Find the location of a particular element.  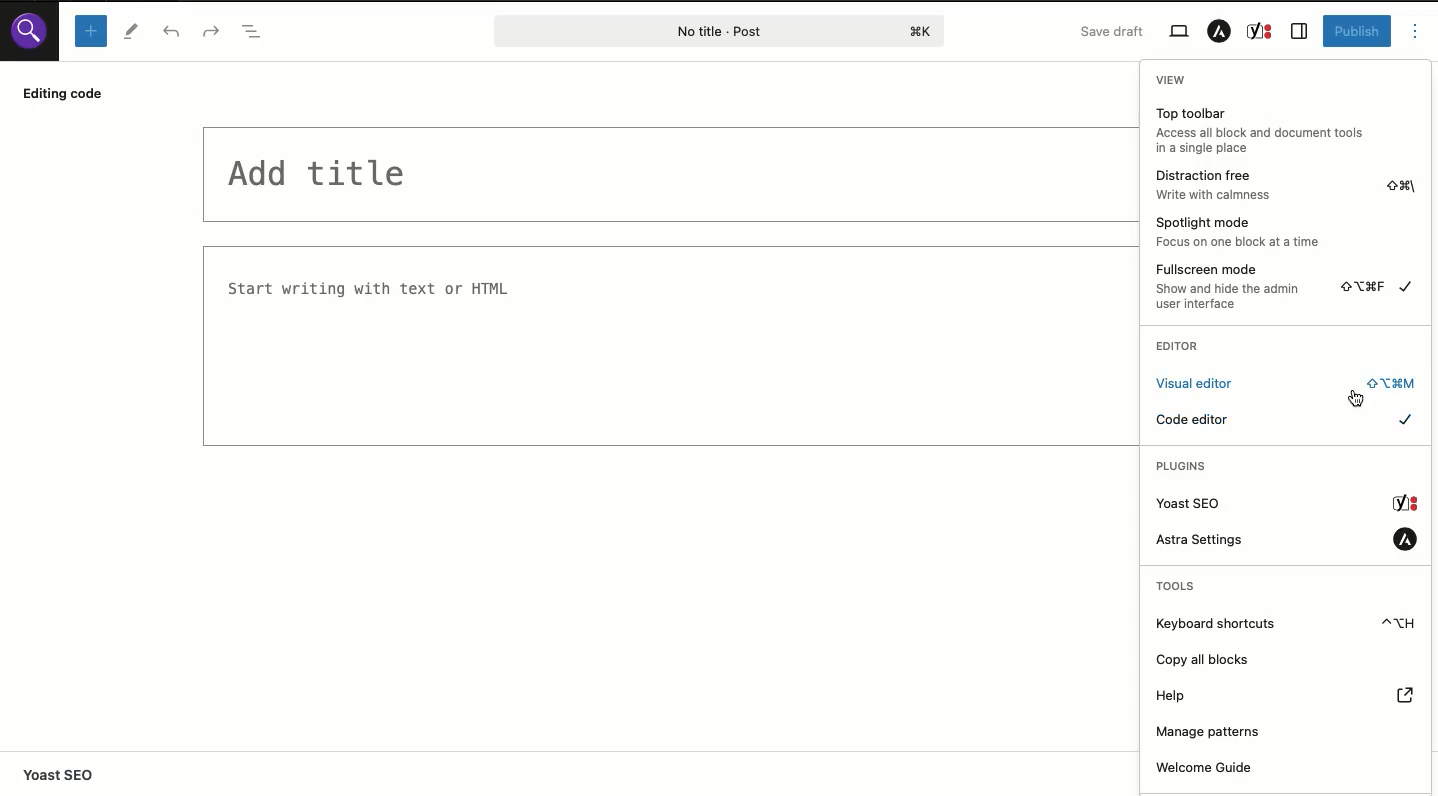

Fullscreen mode is located at coordinates (1284, 285).